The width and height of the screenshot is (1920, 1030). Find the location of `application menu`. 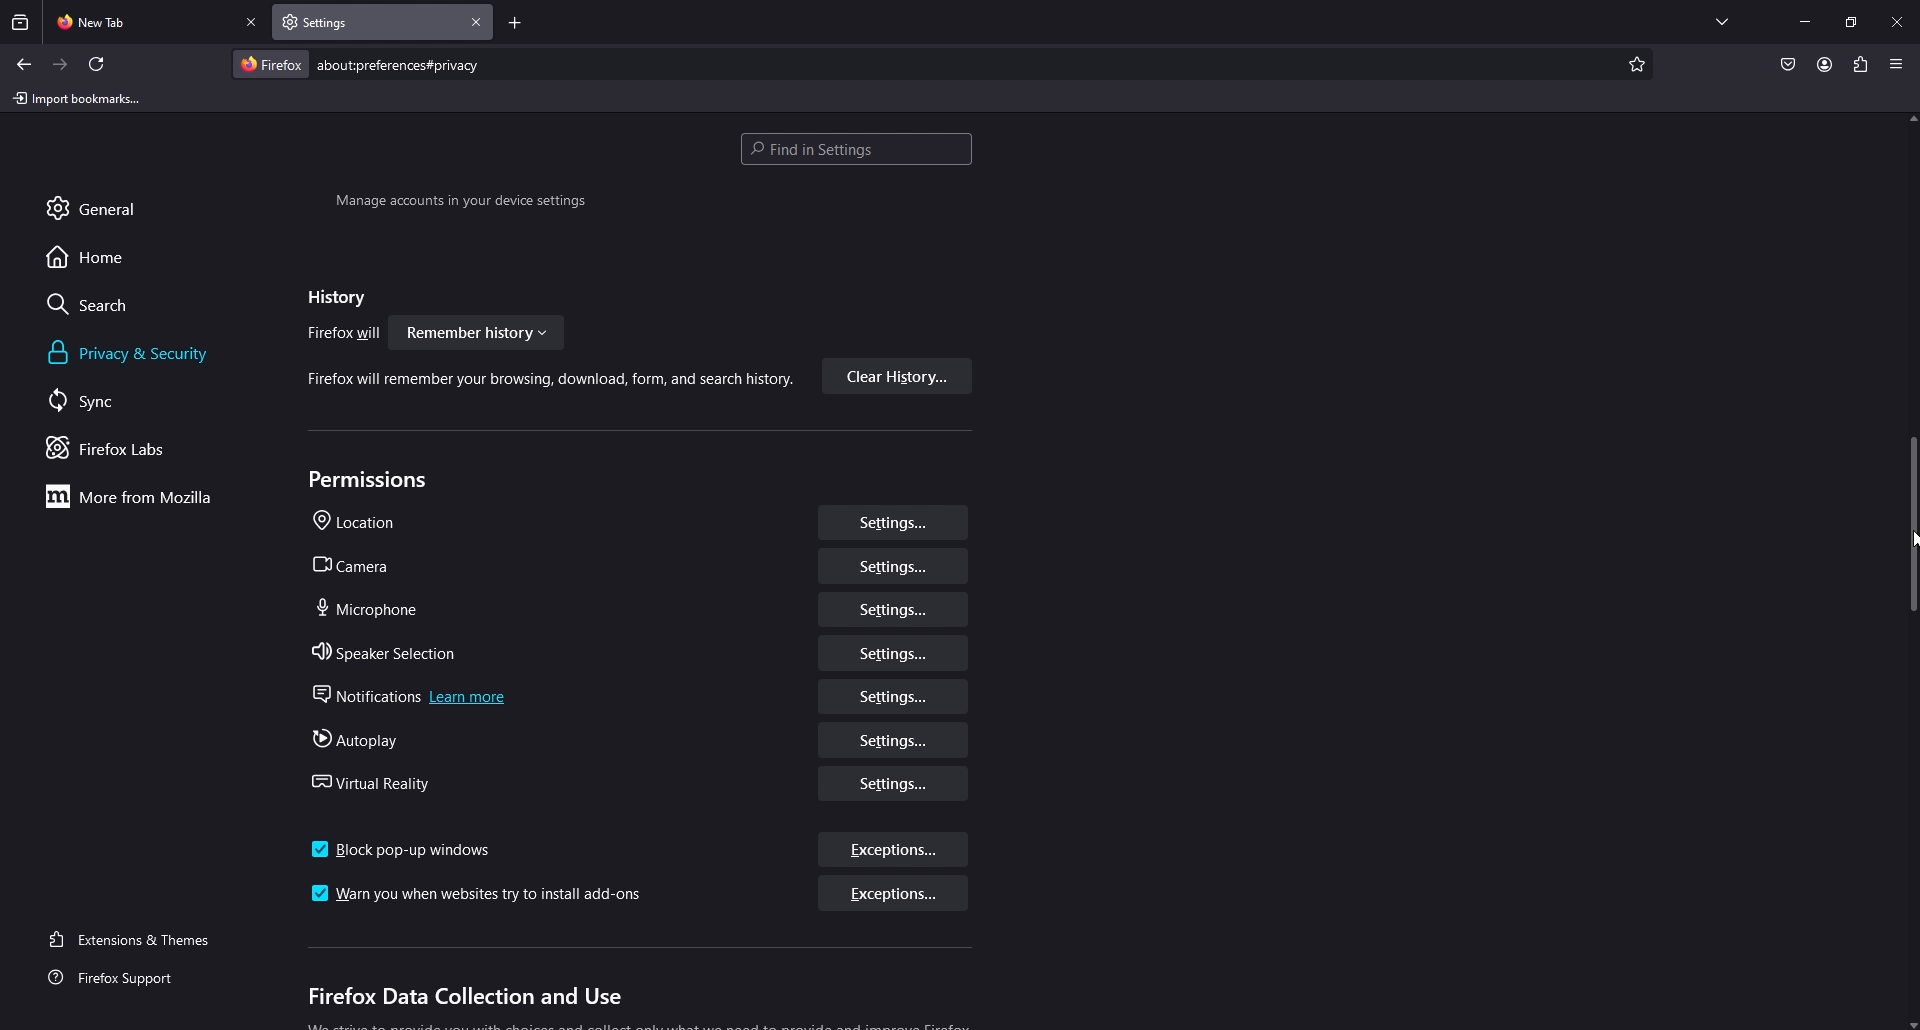

application menu is located at coordinates (1895, 63).